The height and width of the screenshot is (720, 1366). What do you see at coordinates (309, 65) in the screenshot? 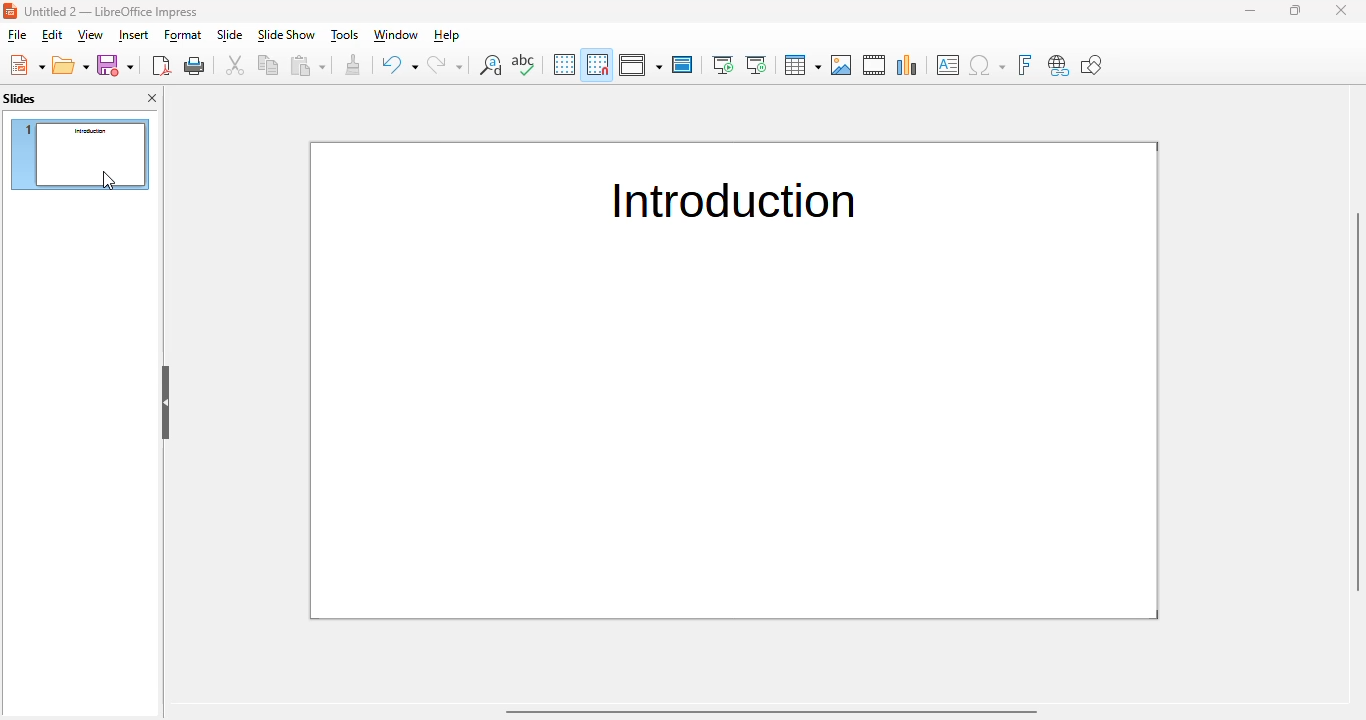
I see `paste` at bounding box center [309, 65].